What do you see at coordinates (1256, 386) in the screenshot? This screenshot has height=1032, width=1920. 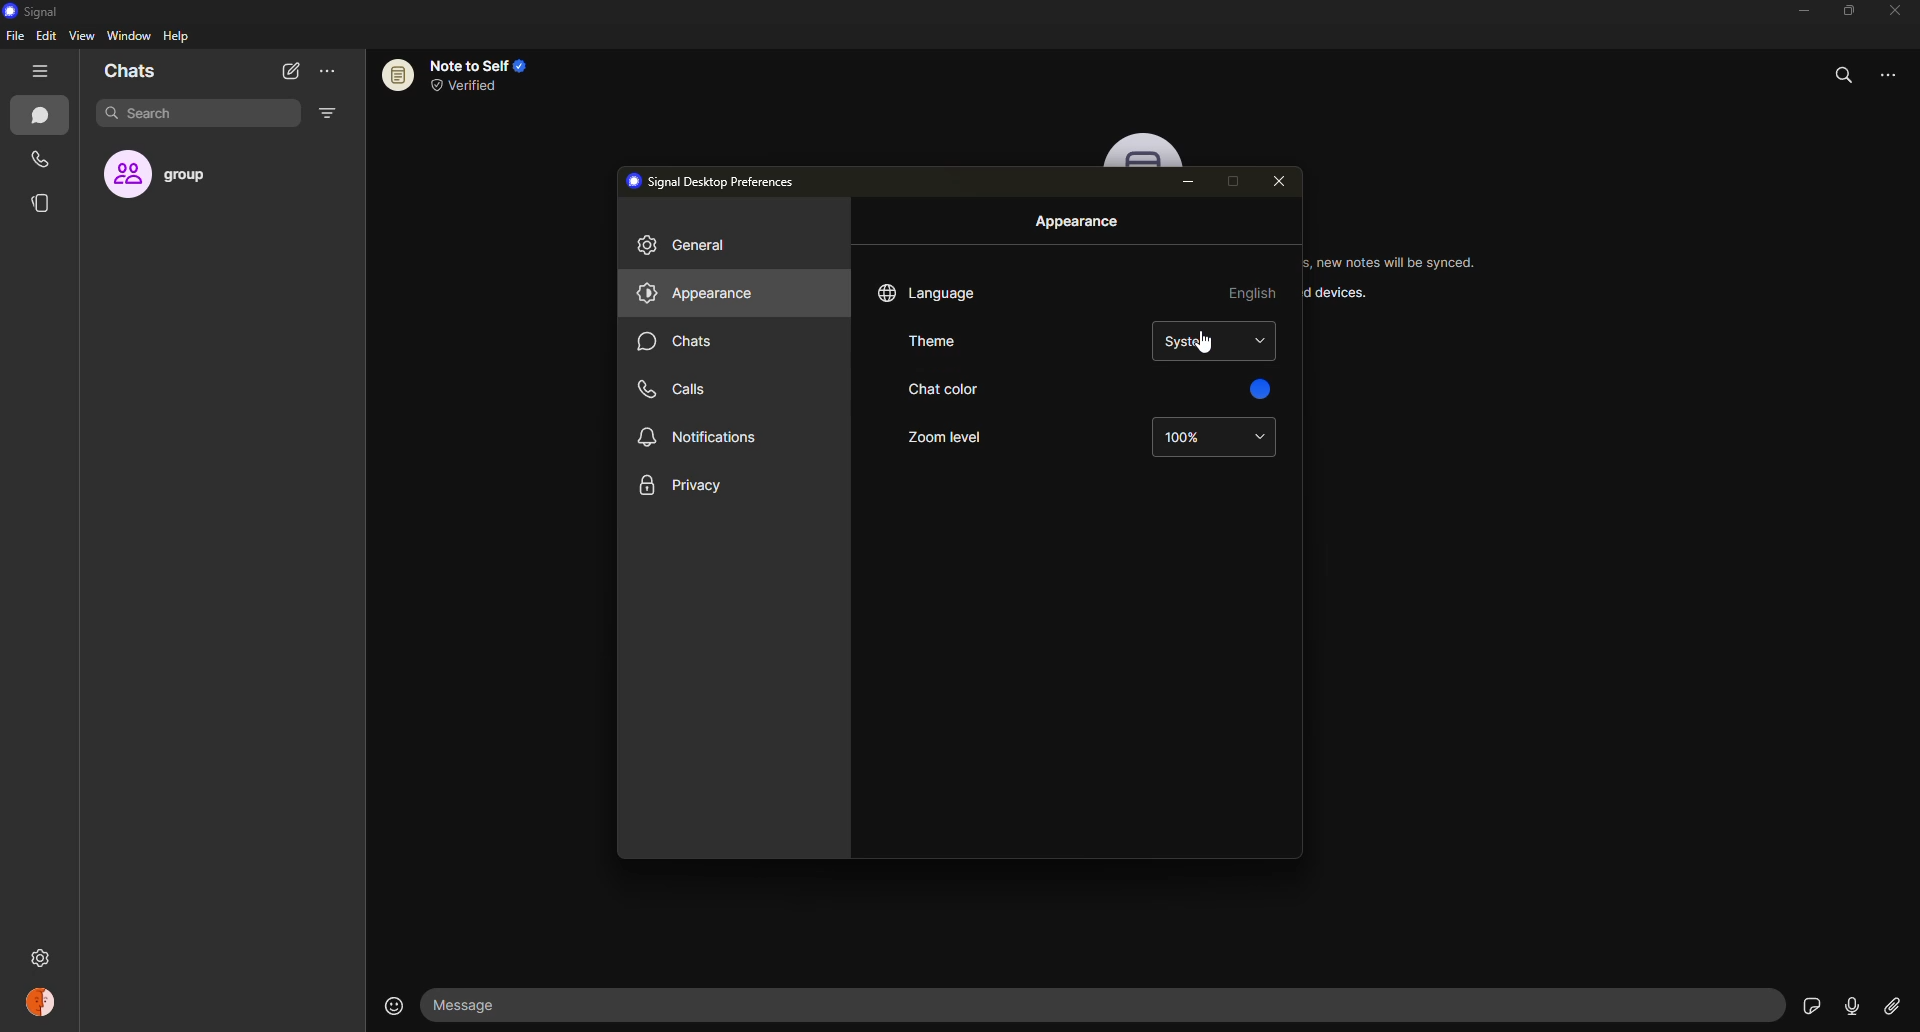 I see `blue` at bounding box center [1256, 386].